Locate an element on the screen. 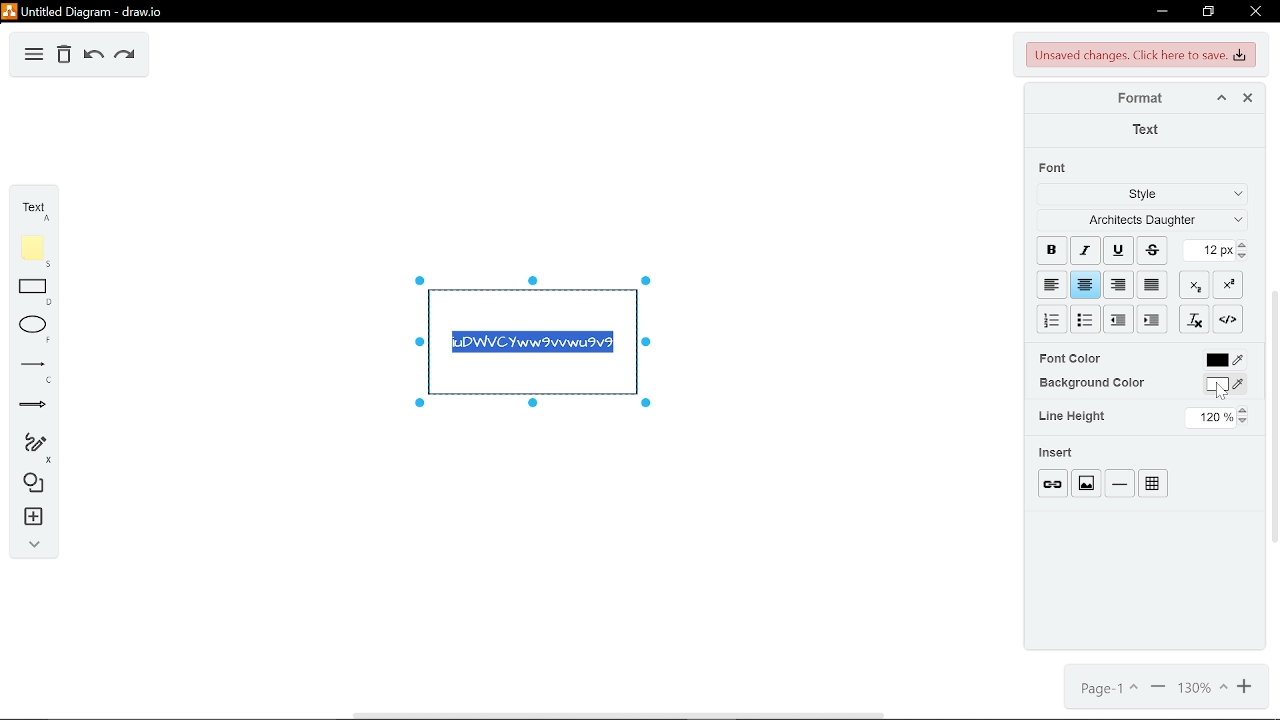 The image size is (1280, 720). redo is located at coordinates (124, 56).